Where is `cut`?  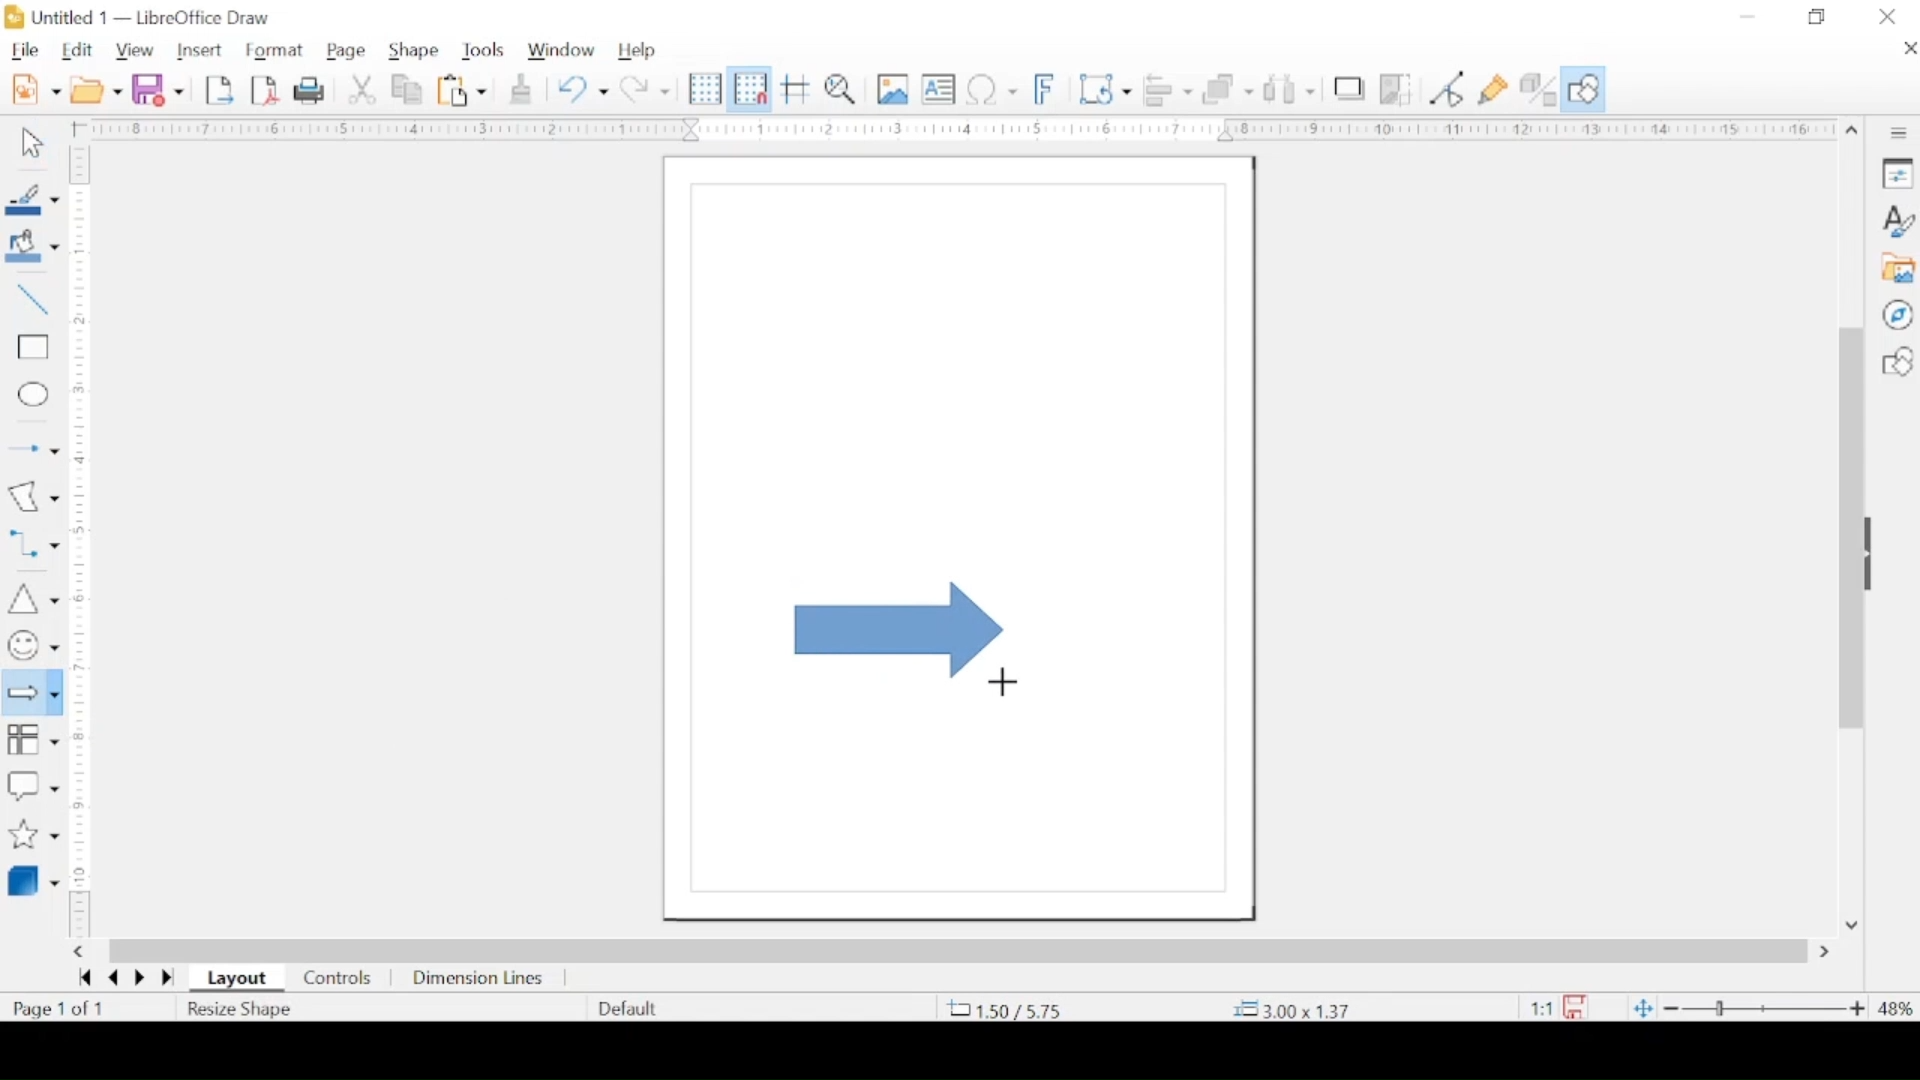
cut is located at coordinates (362, 89).